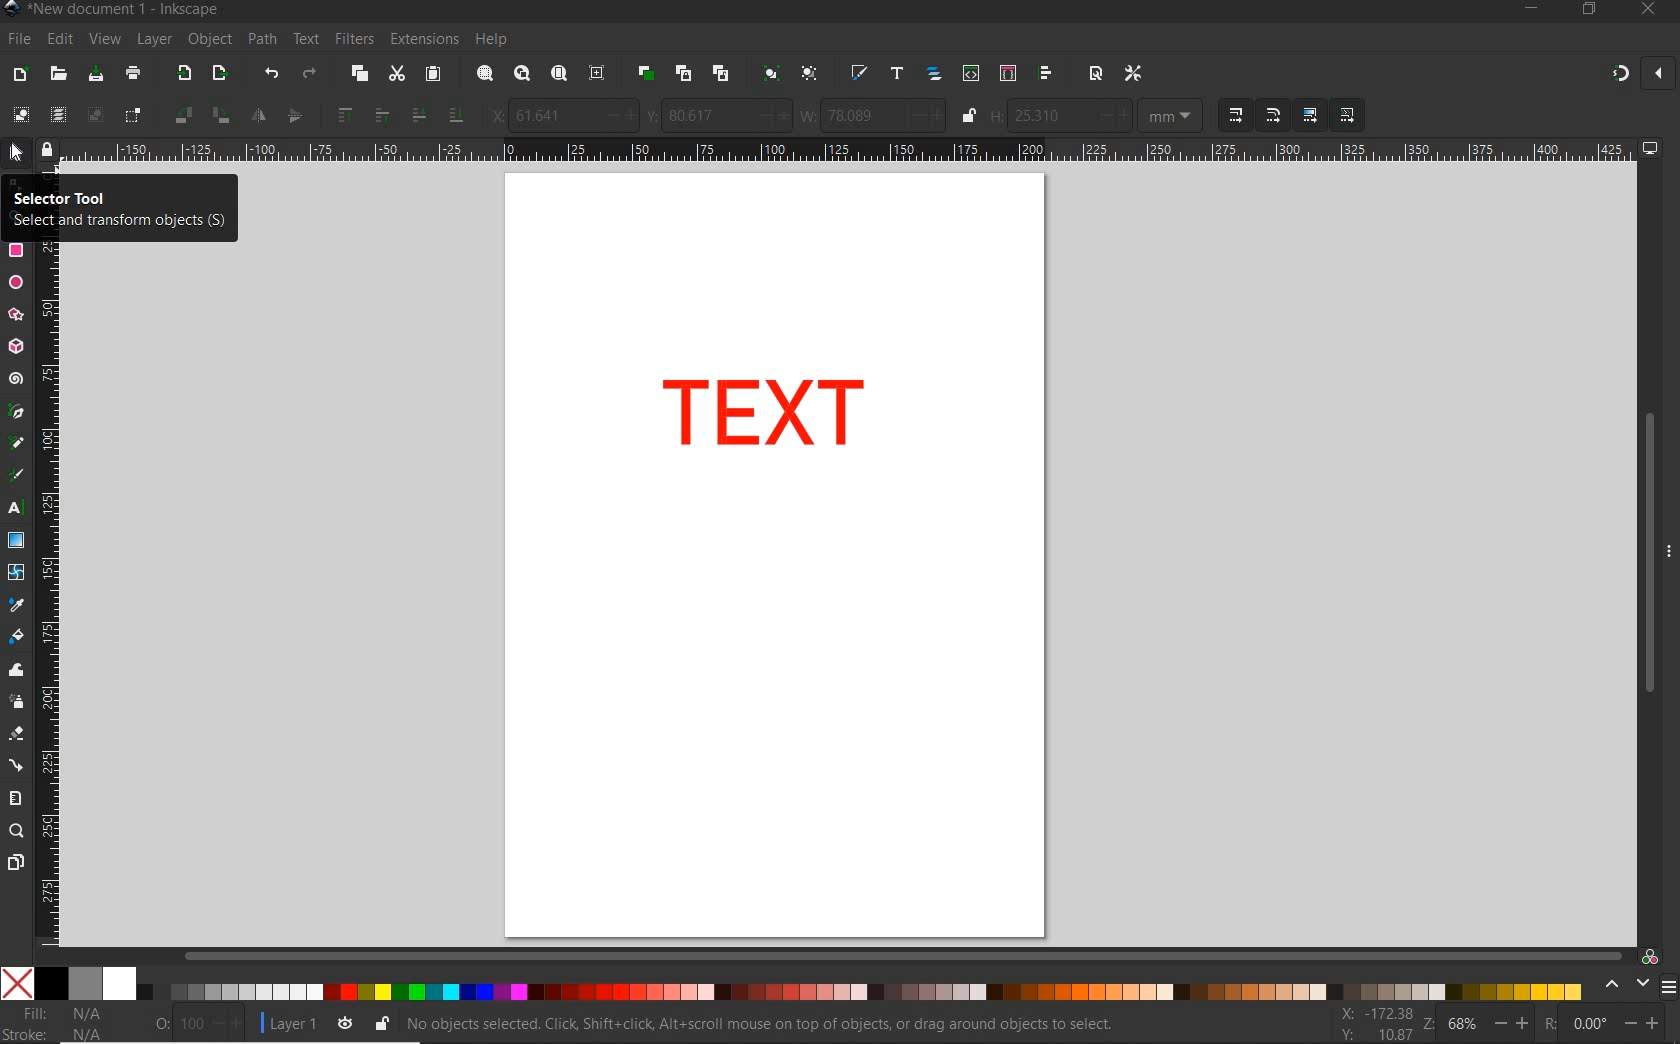  Describe the element at coordinates (59, 39) in the screenshot. I see `edit` at that location.